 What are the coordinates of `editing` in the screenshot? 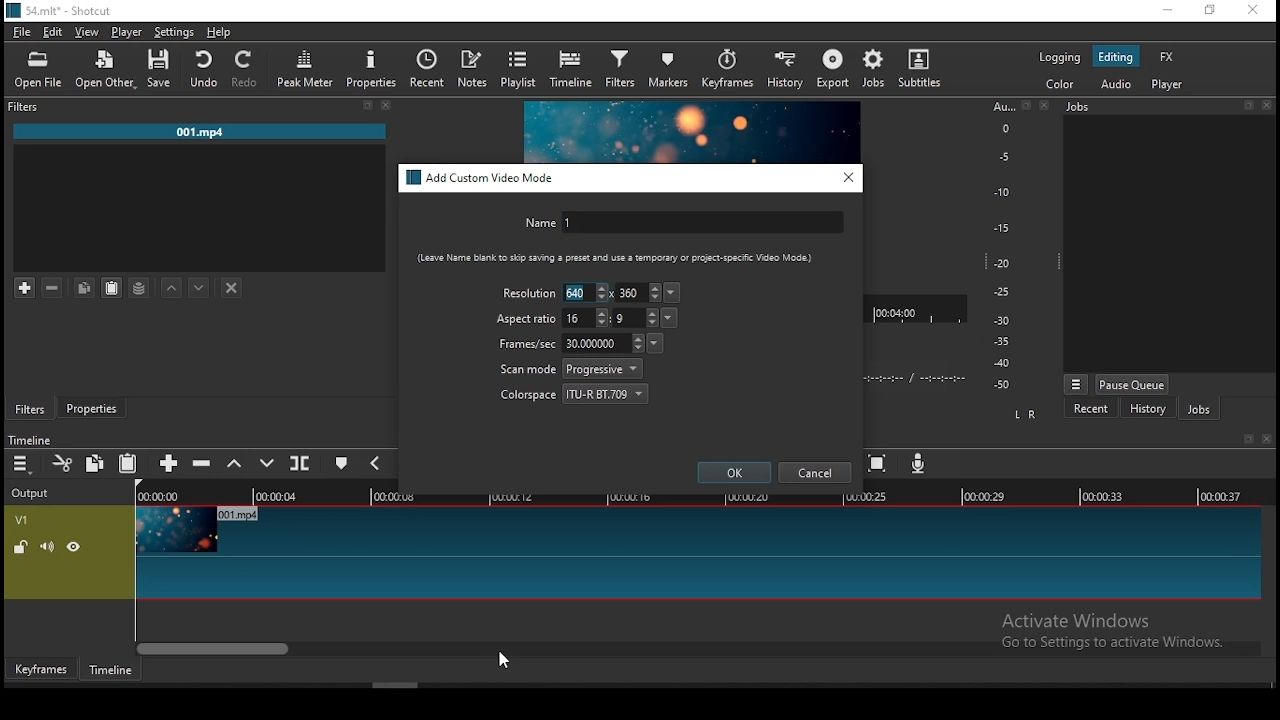 It's located at (1116, 57).